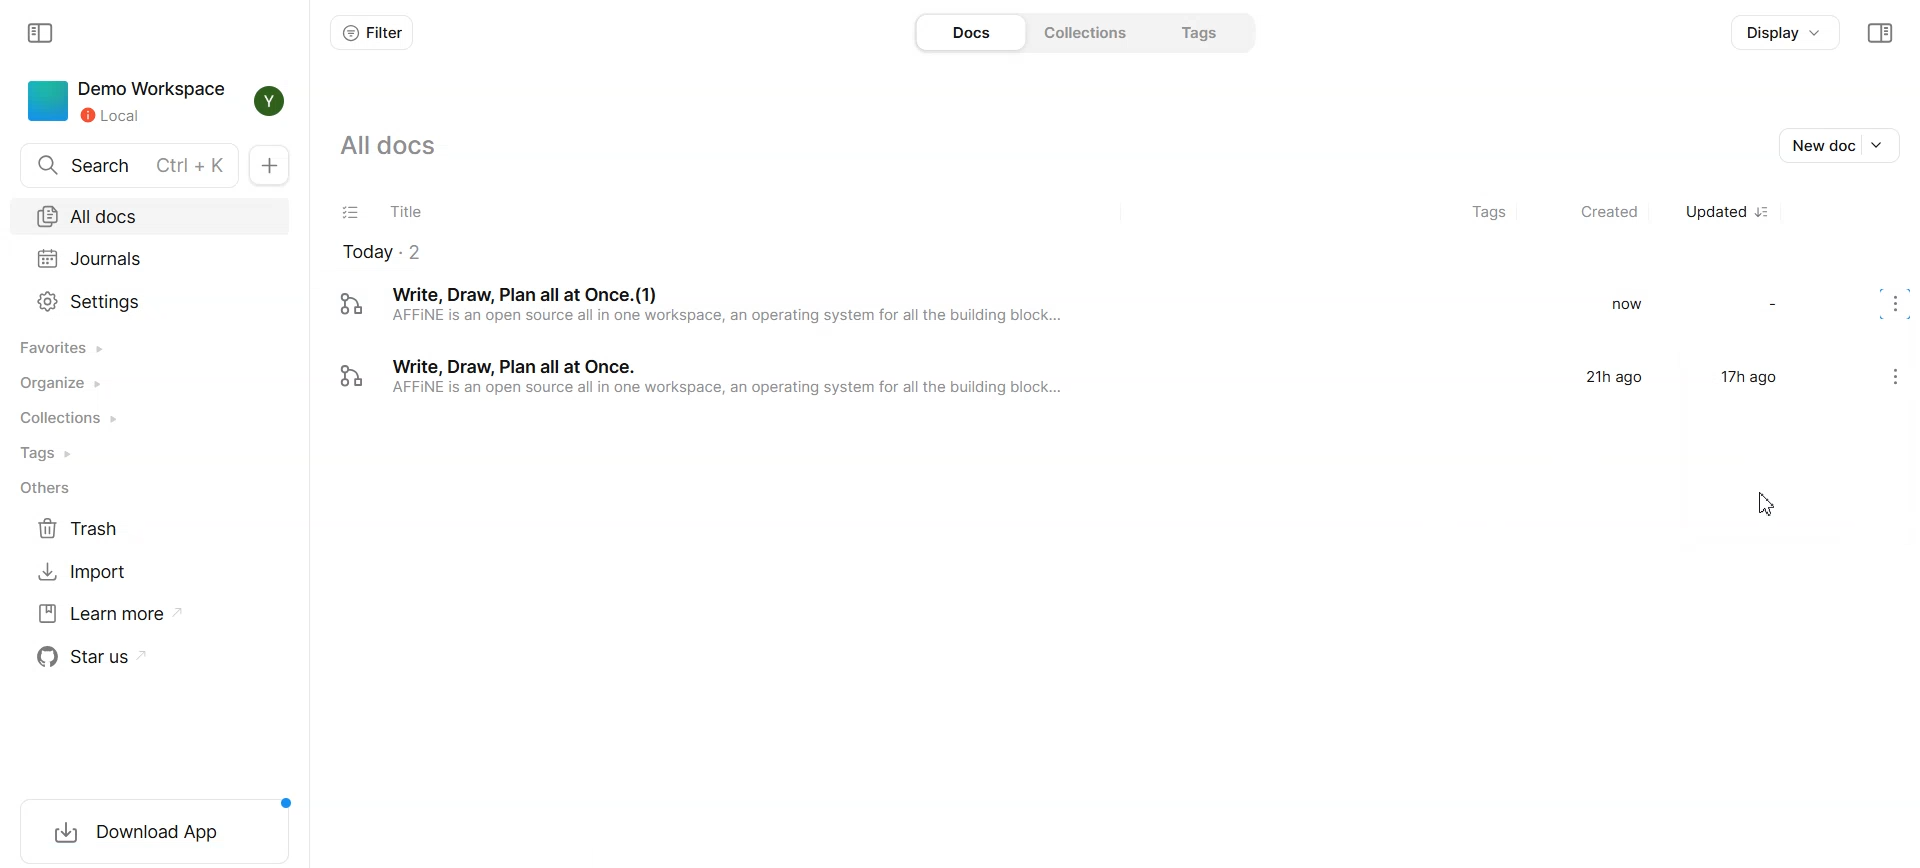 This screenshot has height=868, width=1920. Describe the element at coordinates (373, 32) in the screenshot. I see `Filter` at that location.